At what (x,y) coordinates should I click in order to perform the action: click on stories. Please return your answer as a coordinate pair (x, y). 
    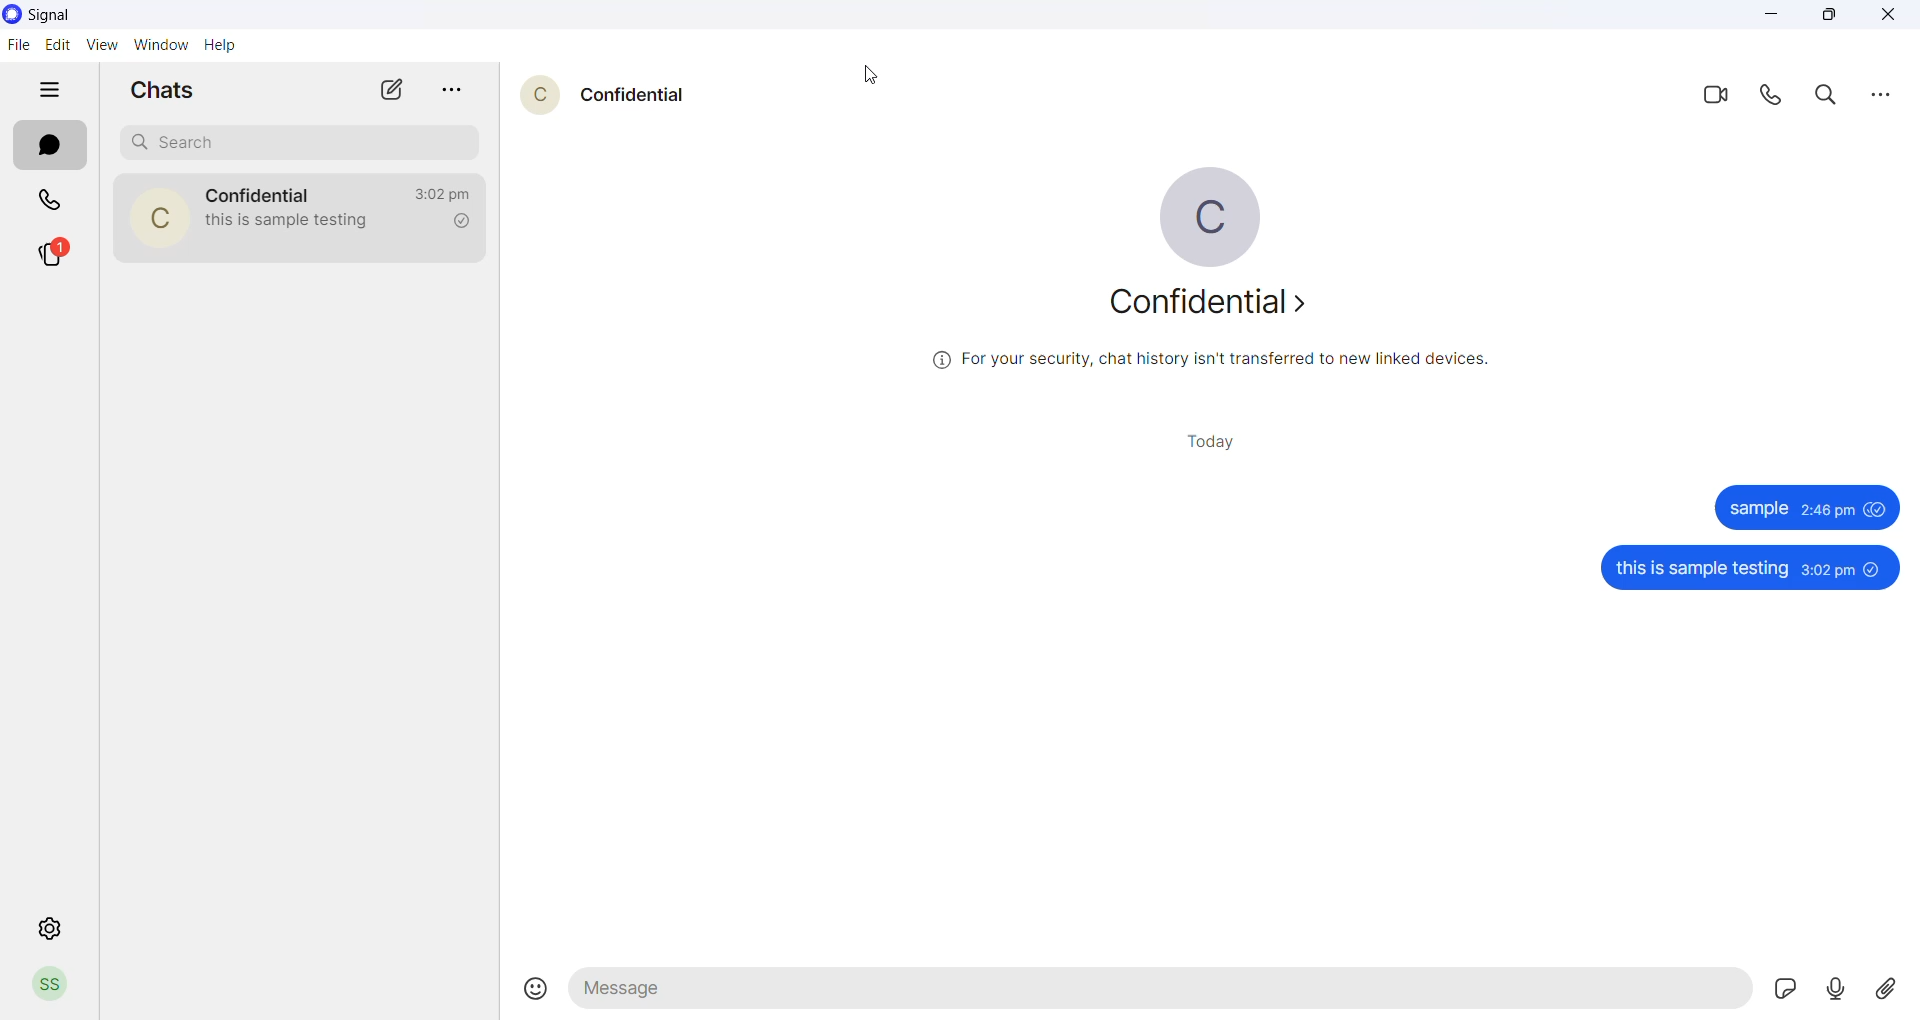
    Looking at the image, I should click on (58, 255).